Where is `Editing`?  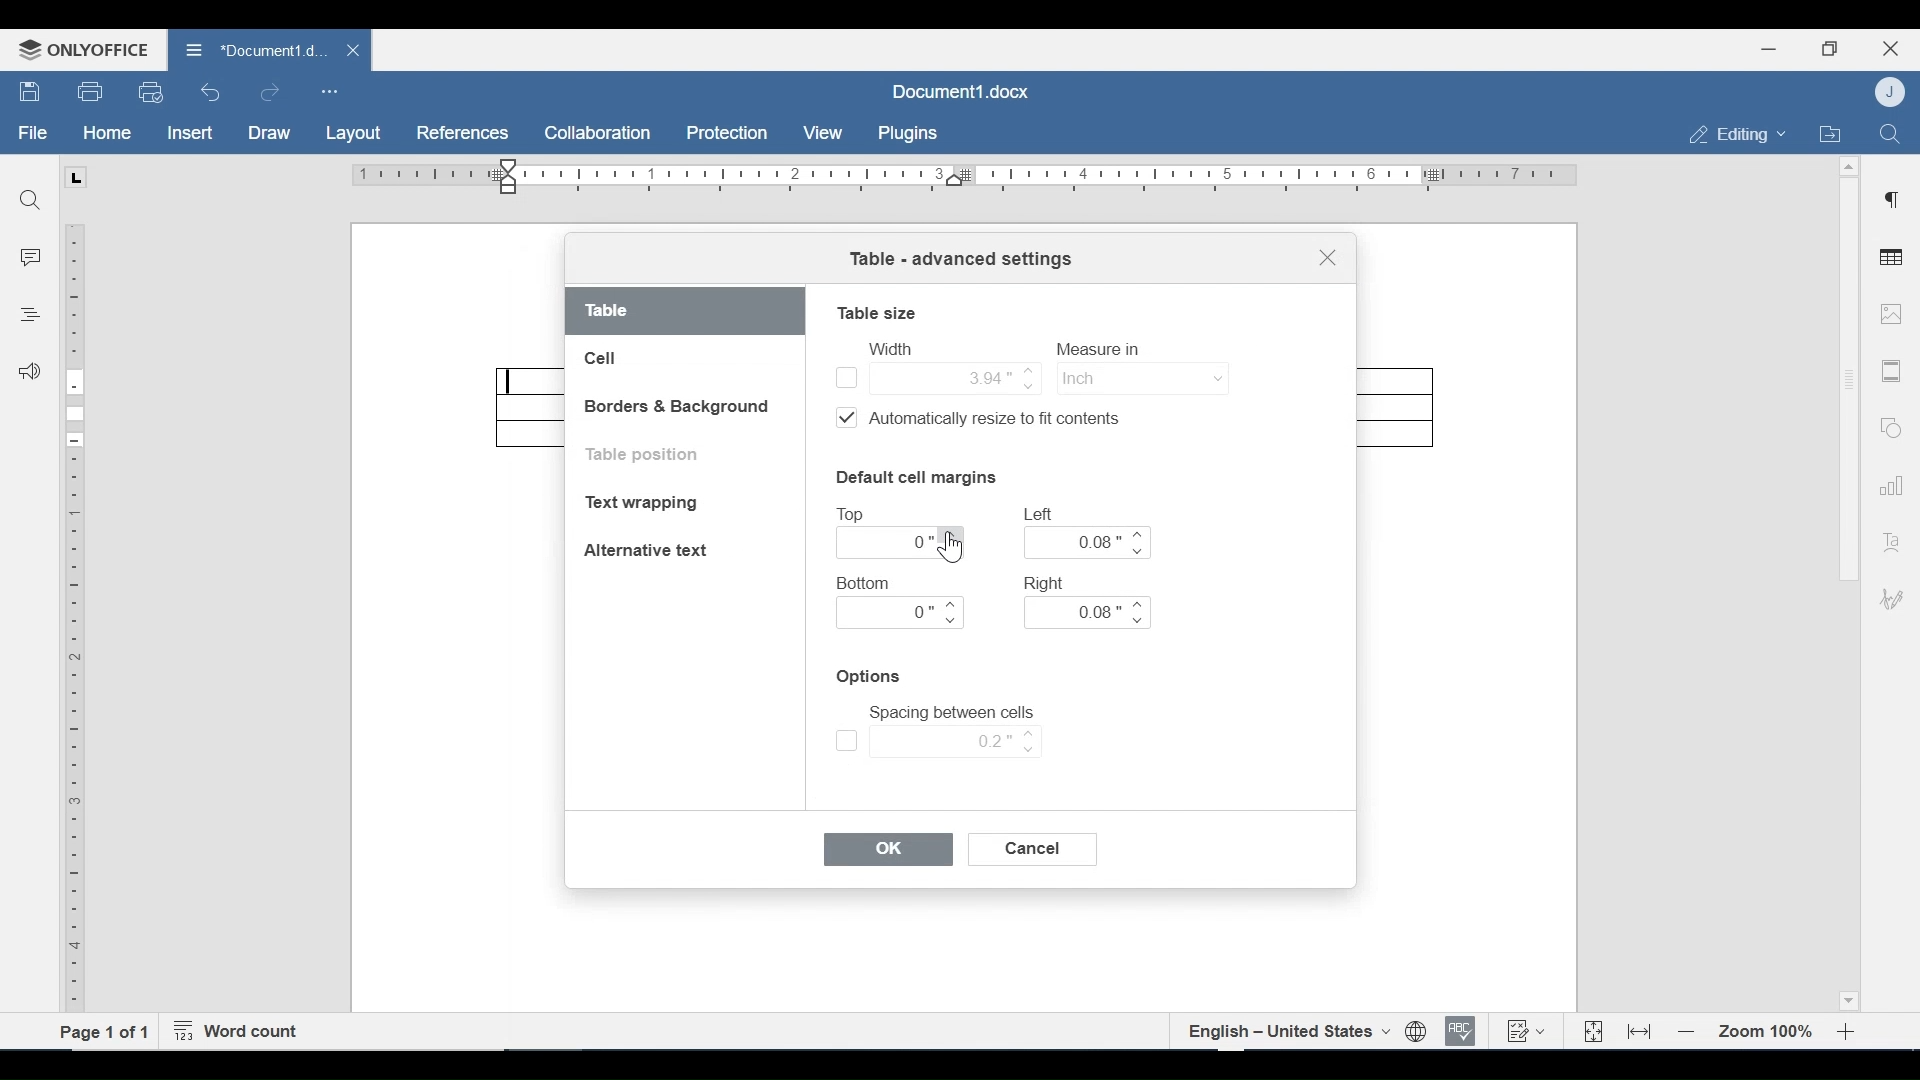 Editing is located at coordinates (1732, 134).